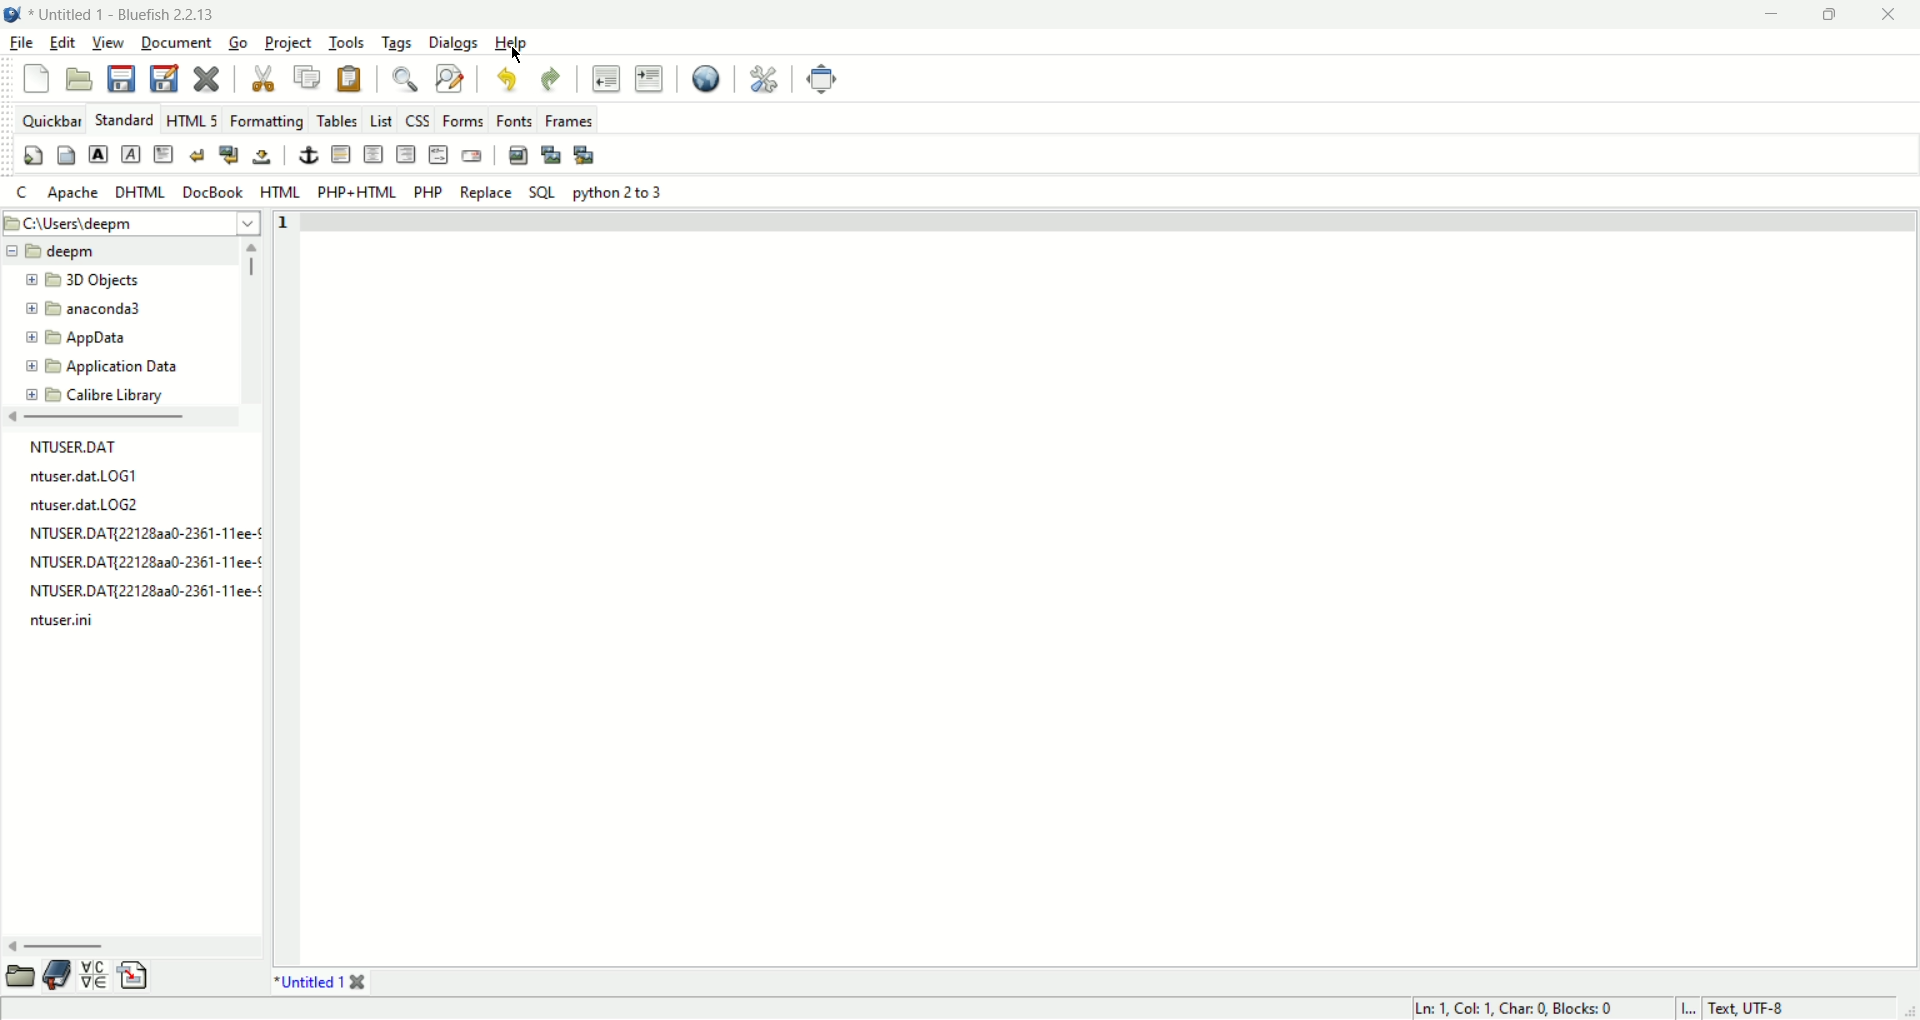 The image size is (1920, 1020). I want to click on insert thumbnail, so click(552, 155).